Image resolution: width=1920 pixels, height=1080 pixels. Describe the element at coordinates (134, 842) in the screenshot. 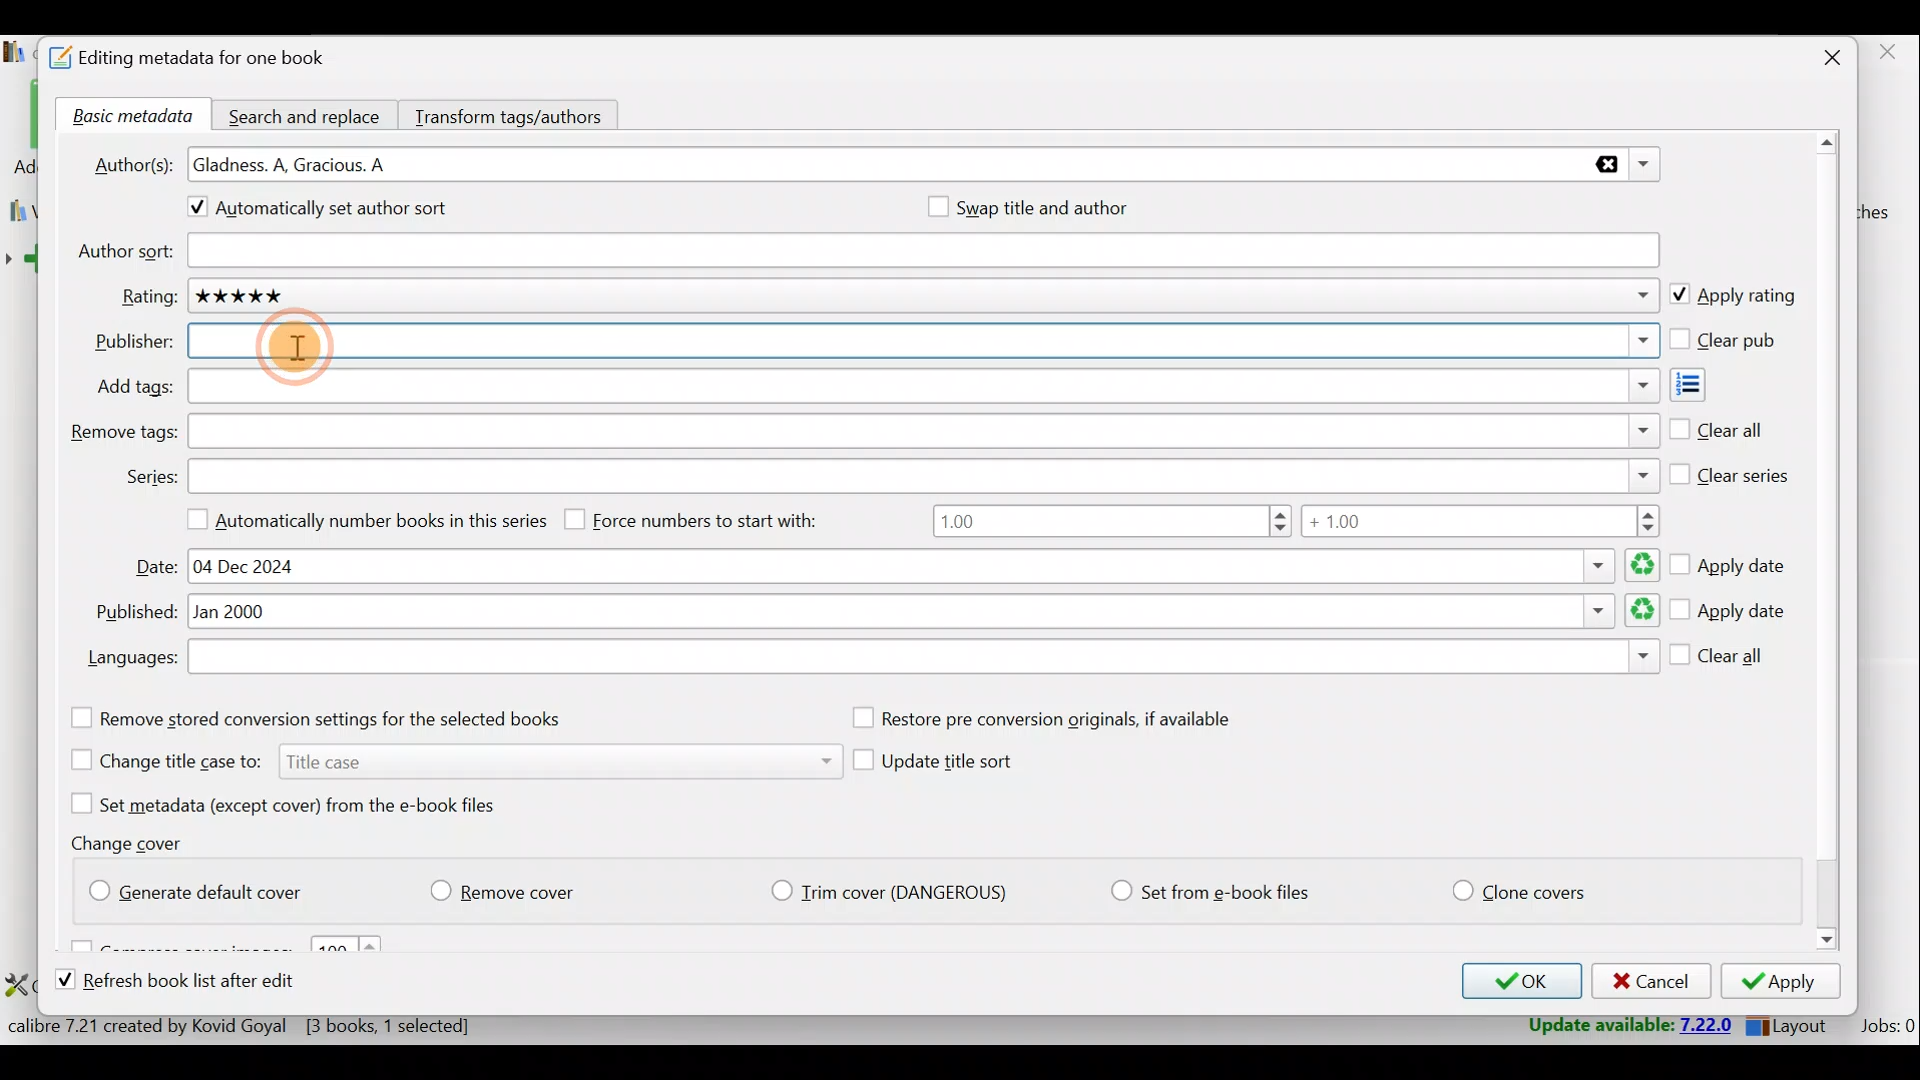

I see `Change cover` at that location.